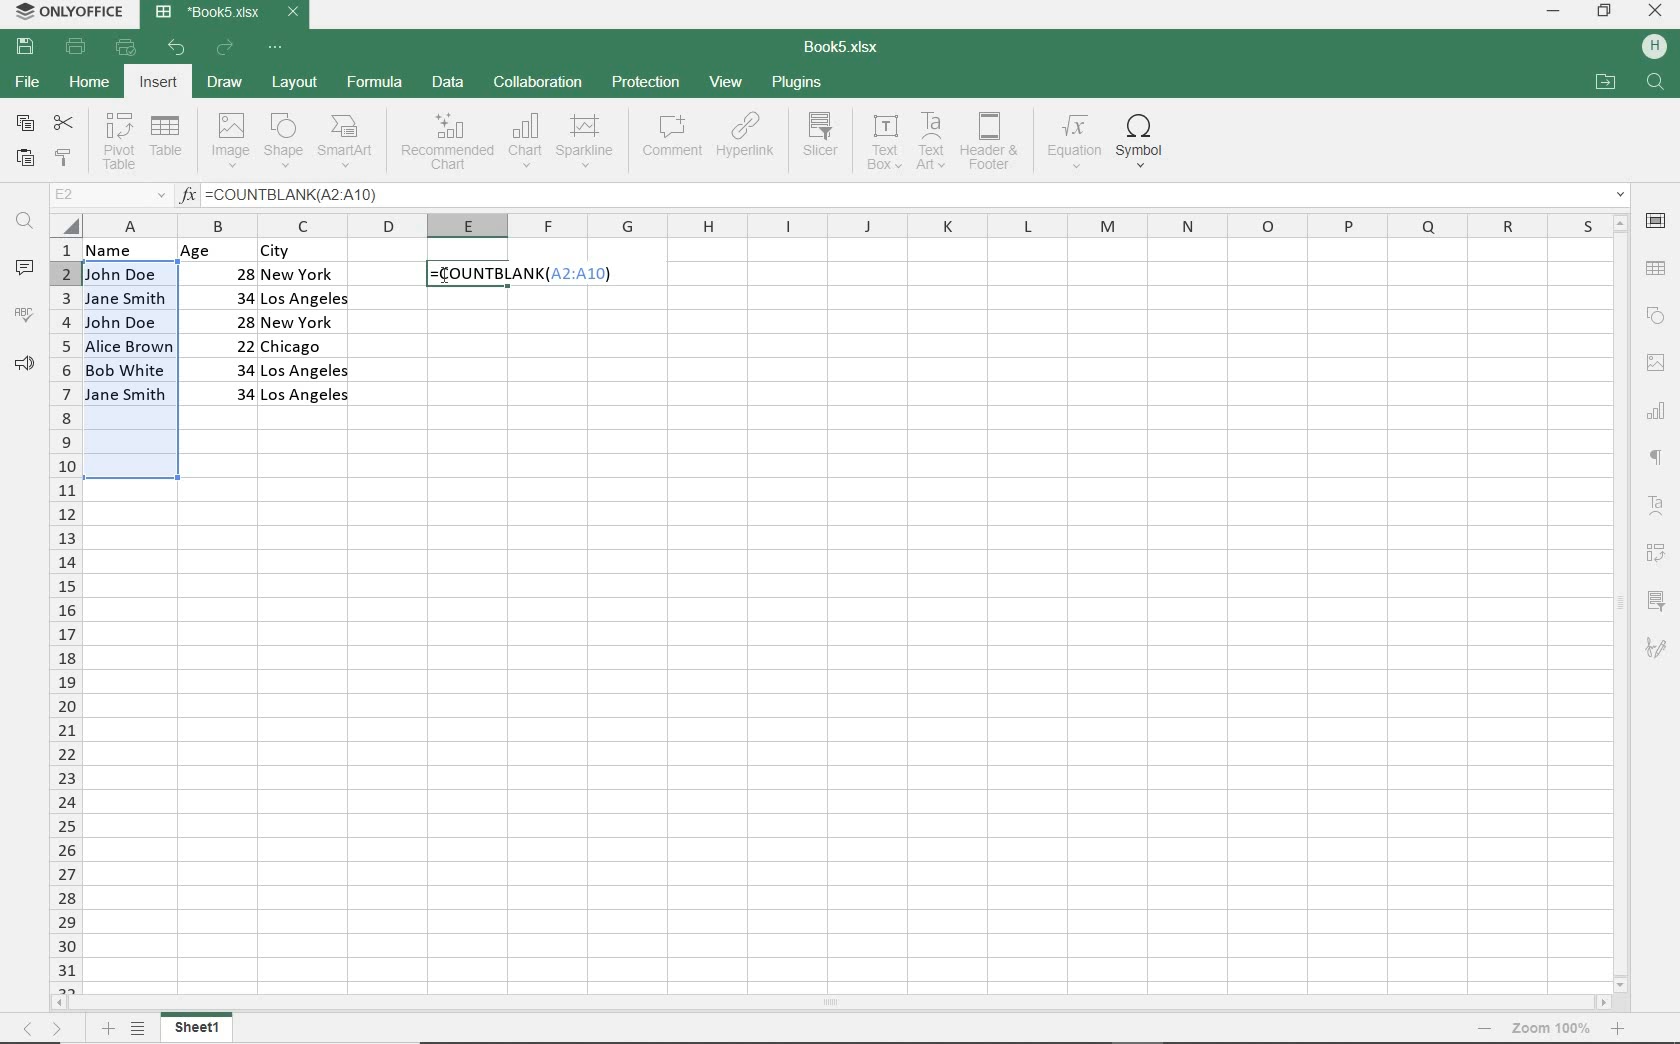 The image size is (1680, 1044). Describe the element at coordinates (285, 140) in the screenshot. I see `SHAPE` at that location.